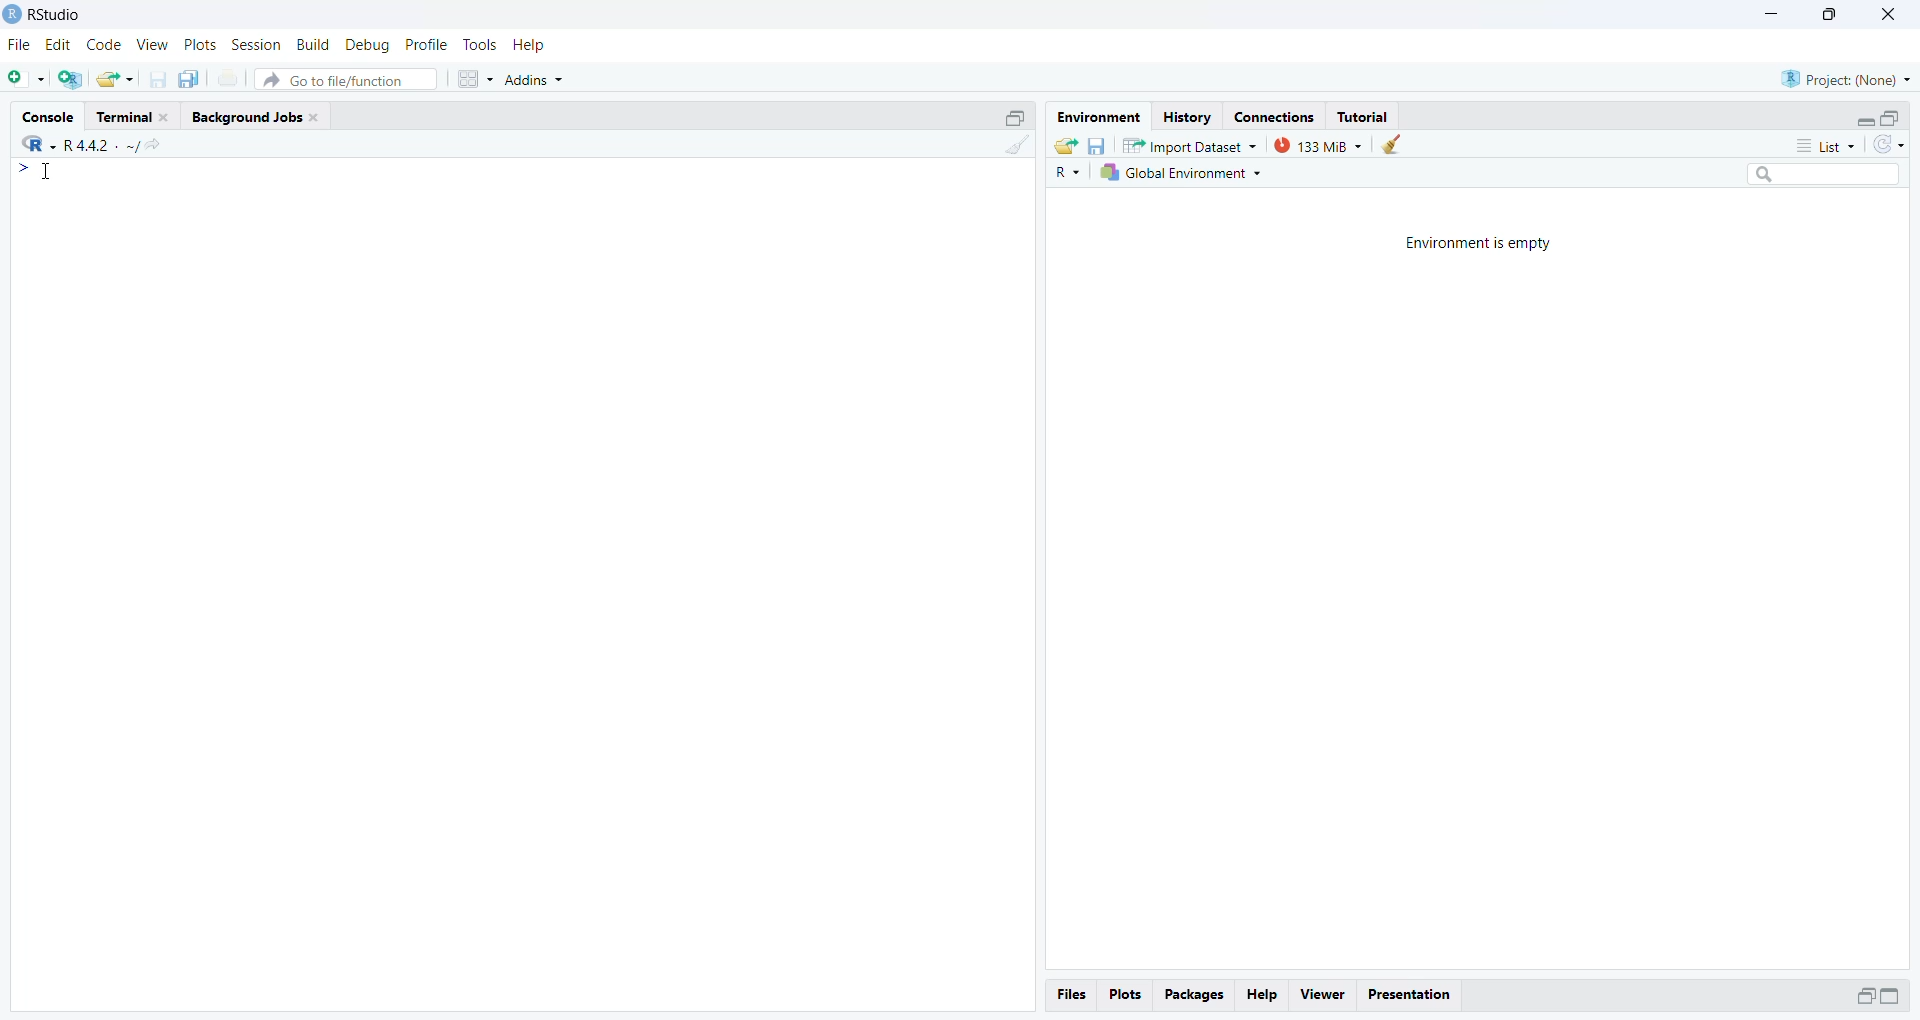  I want to click on Clear work from the workspace, so click(1393, 144).